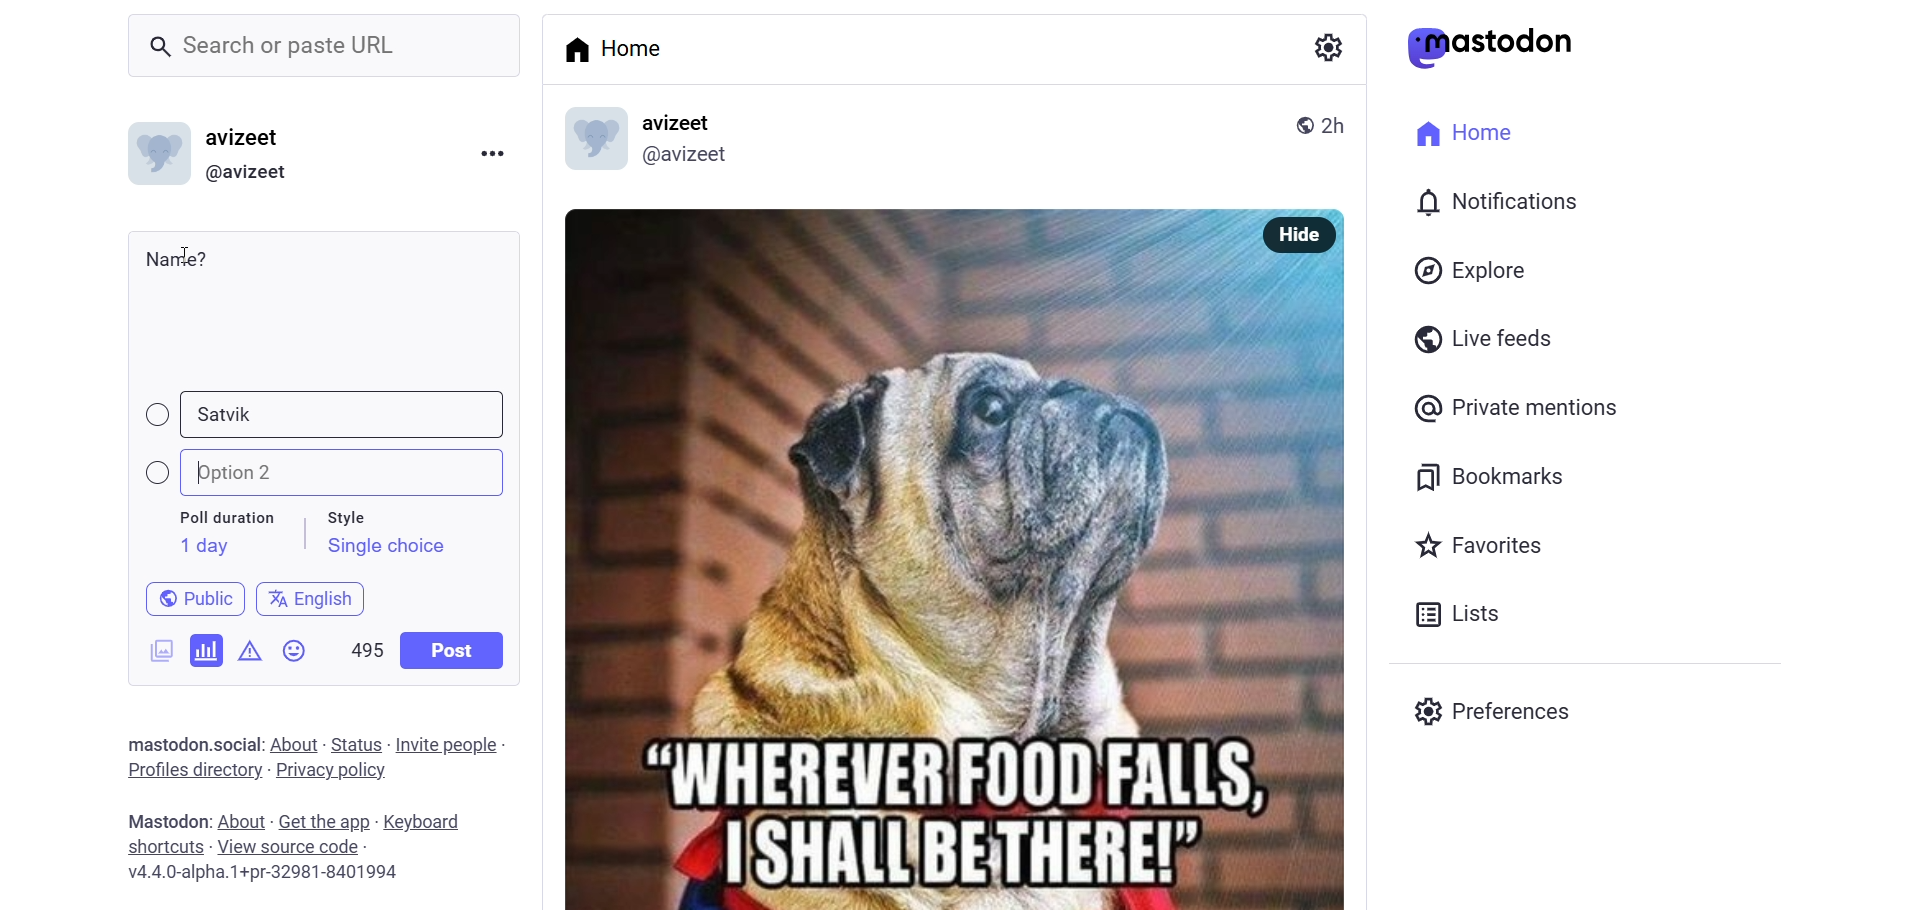 This screenshot has width=1908, height=910. Describe the element at coordinates (291, 847) in the screenshot. I see `source code` at that location.